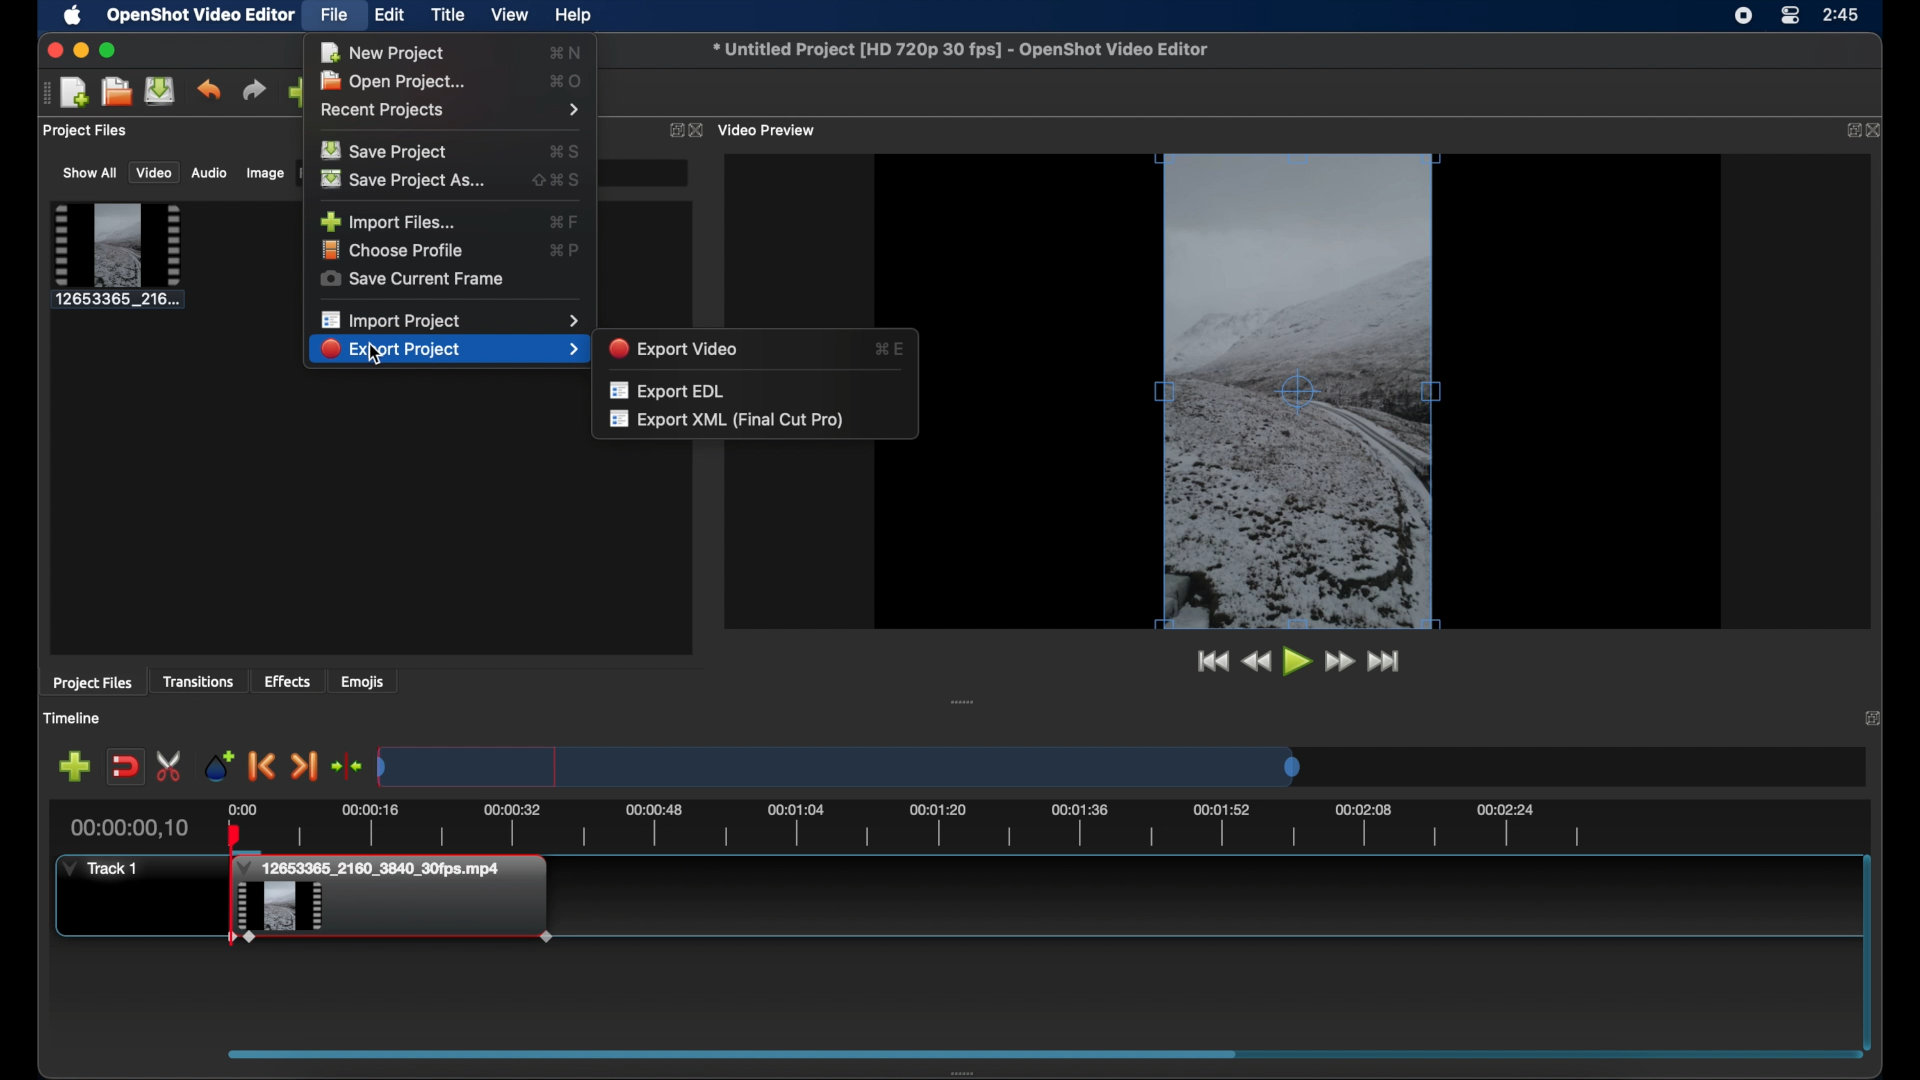 The image size is (1920, 1080). What do you see at coordinates (135, 826) in the screenshot?
I see `current time indicator` at bounding box center [135, 826].